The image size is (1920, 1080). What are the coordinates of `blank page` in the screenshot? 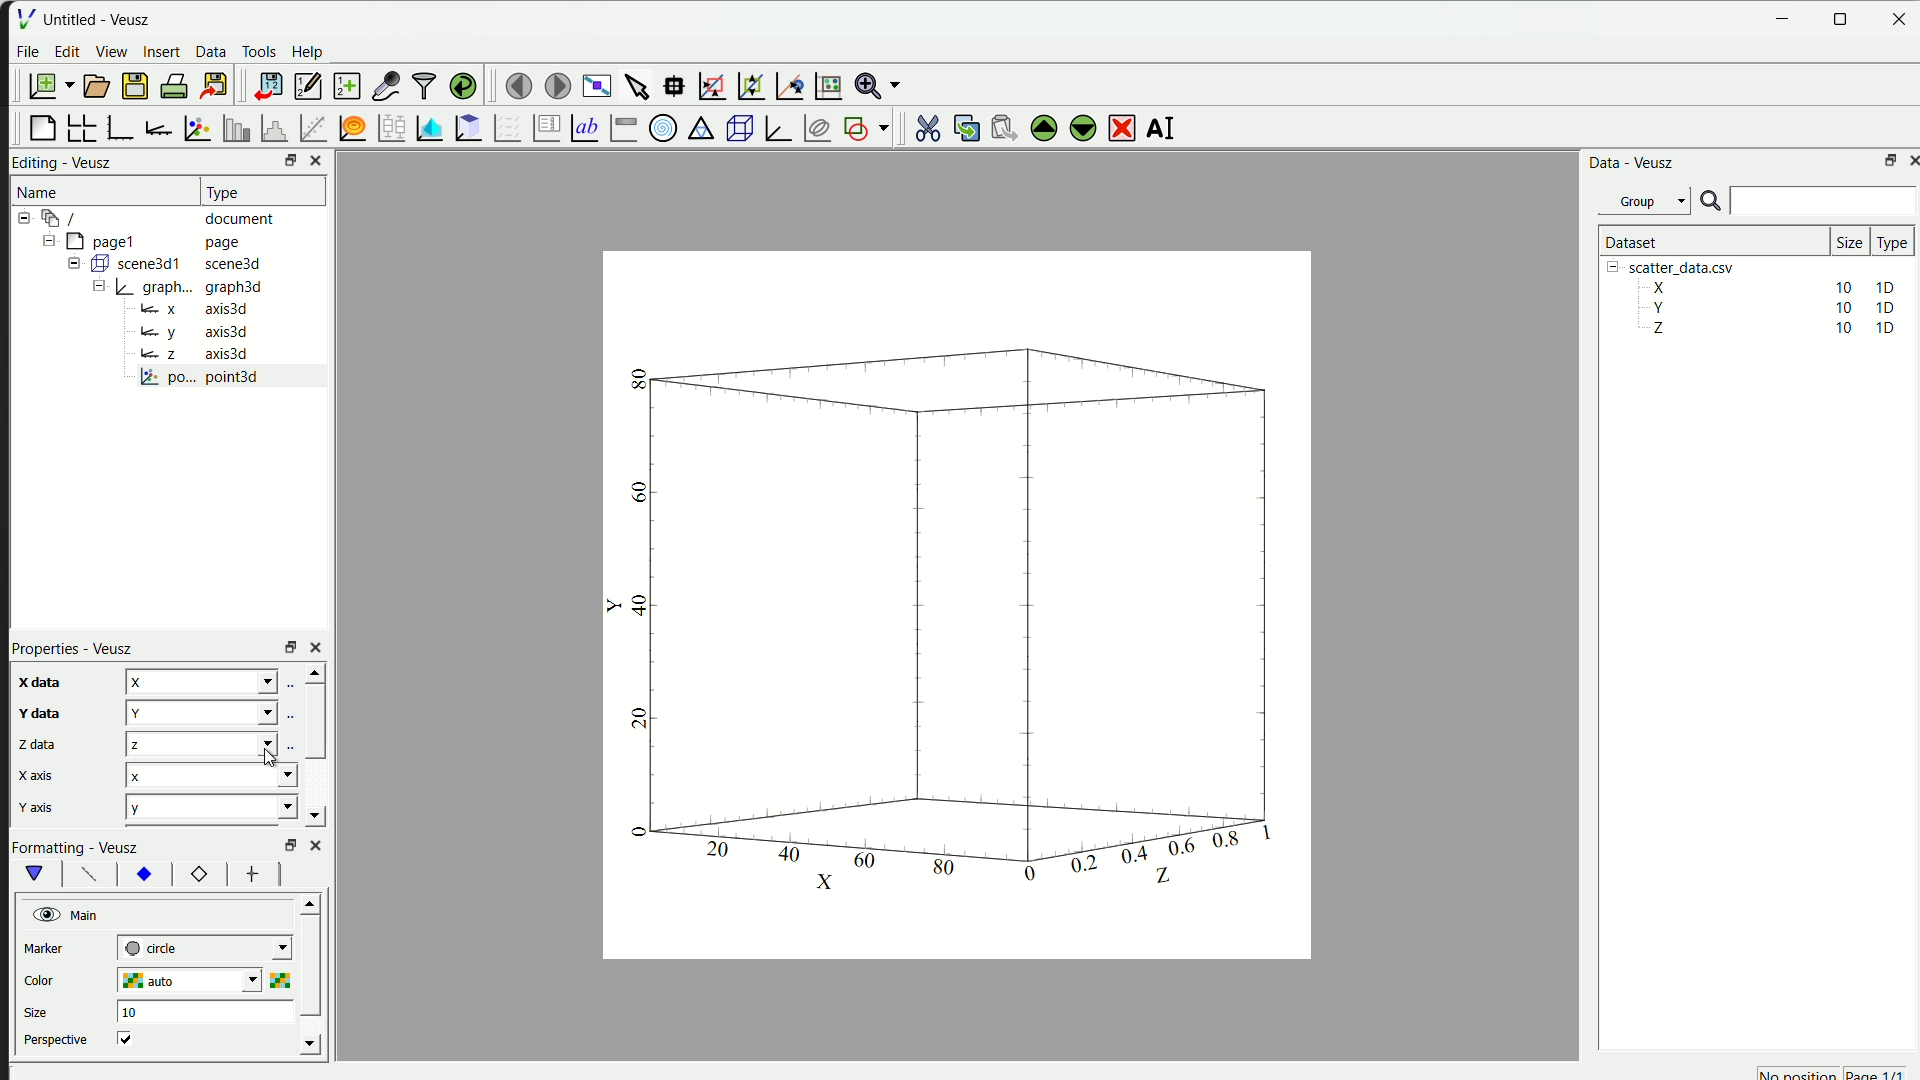 It's located at (37, 129).